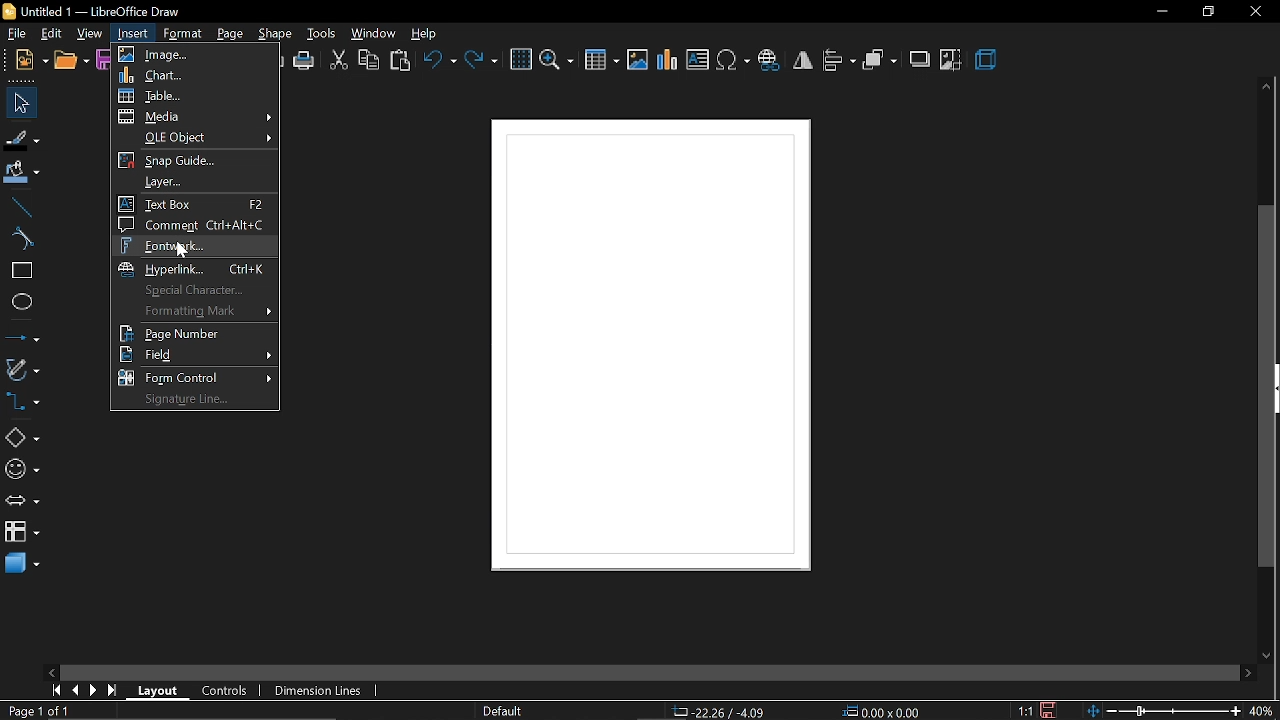  I want to click on save, so click(1050, 709).